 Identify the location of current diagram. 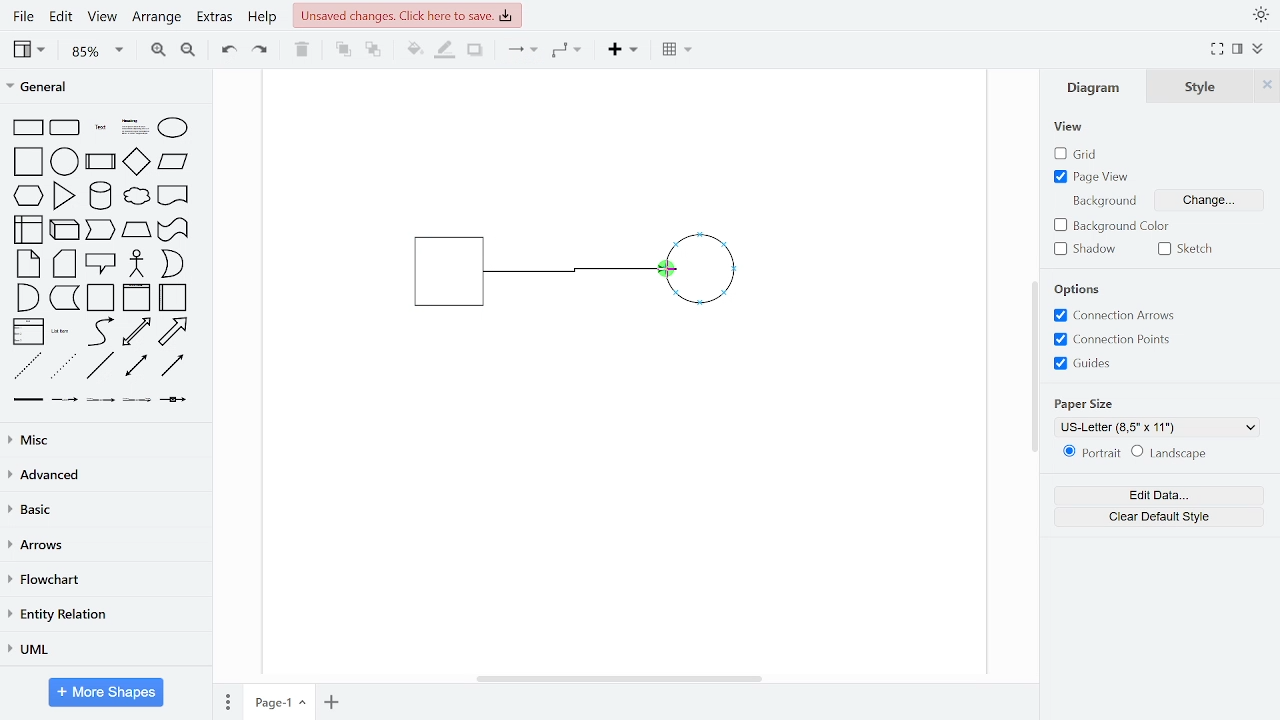
(594, 272).